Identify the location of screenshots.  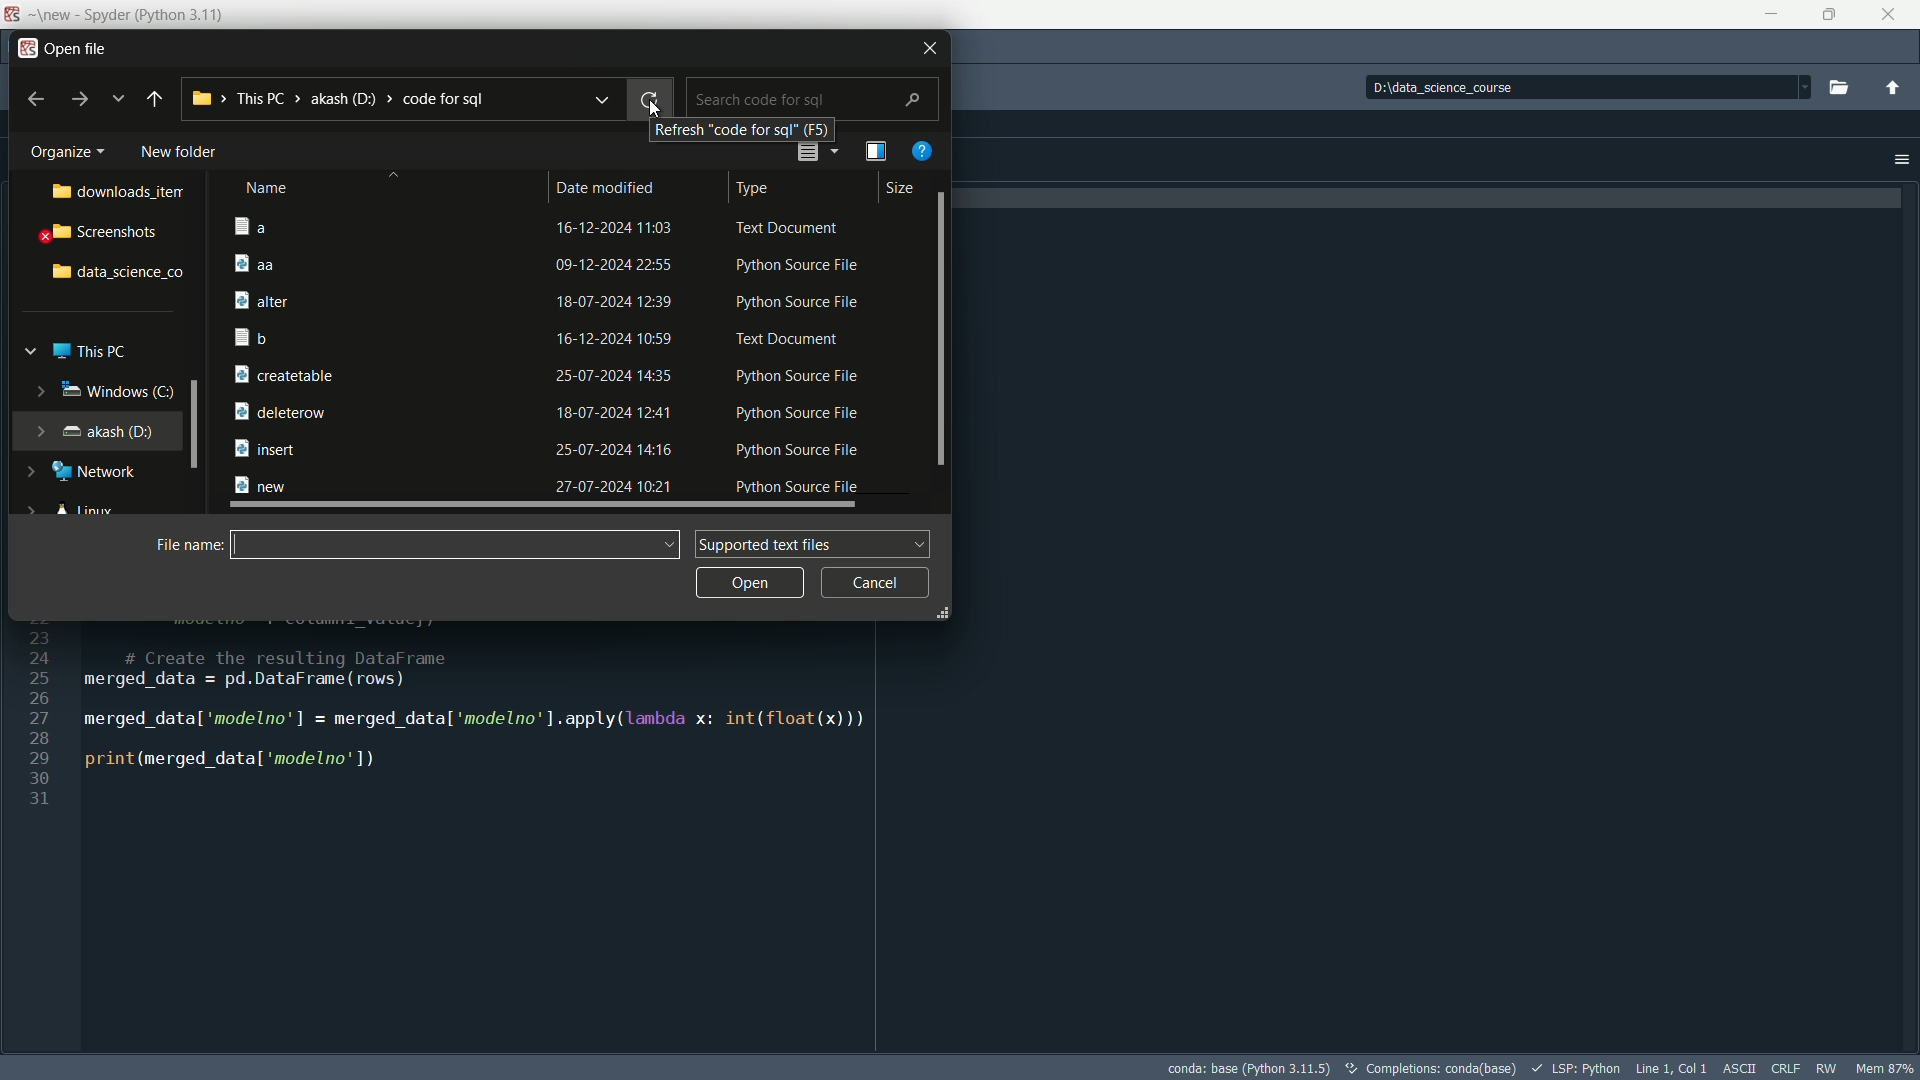
(101, 235).